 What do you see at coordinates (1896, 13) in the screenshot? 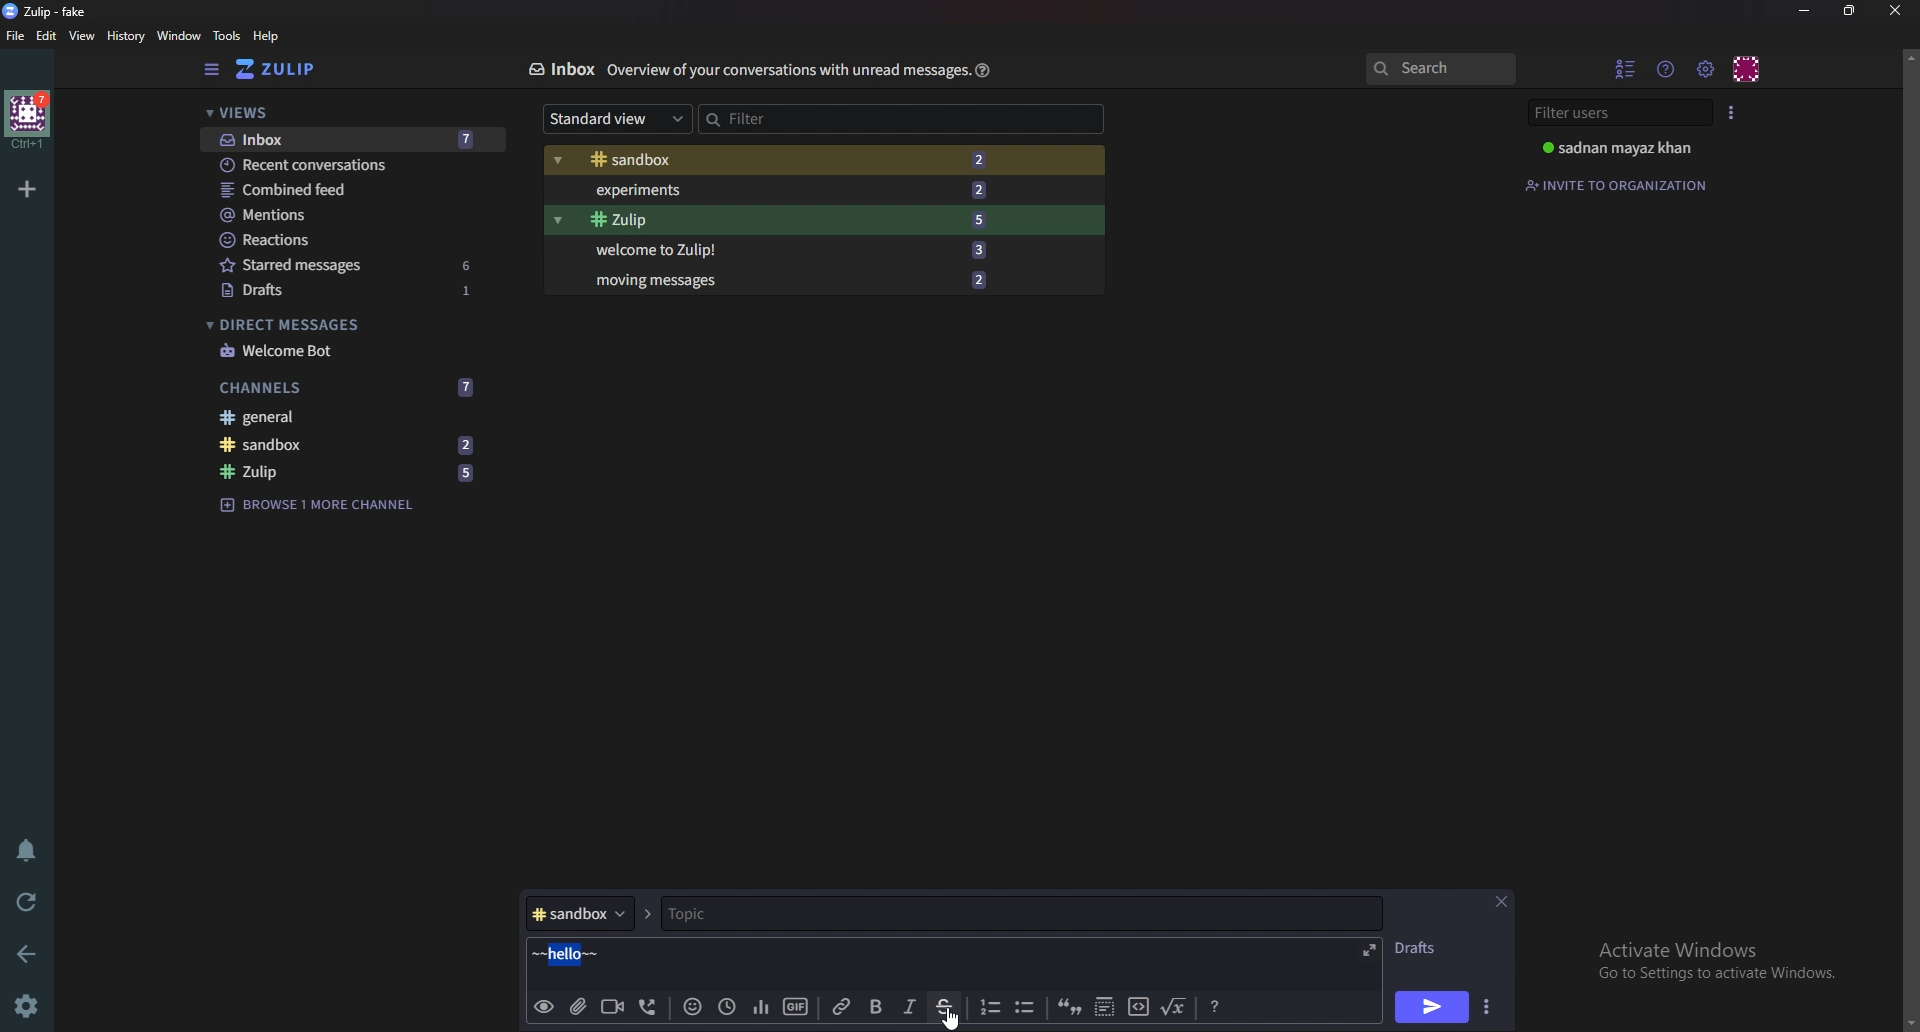
I see `close` at bounding box center [1896, 13].